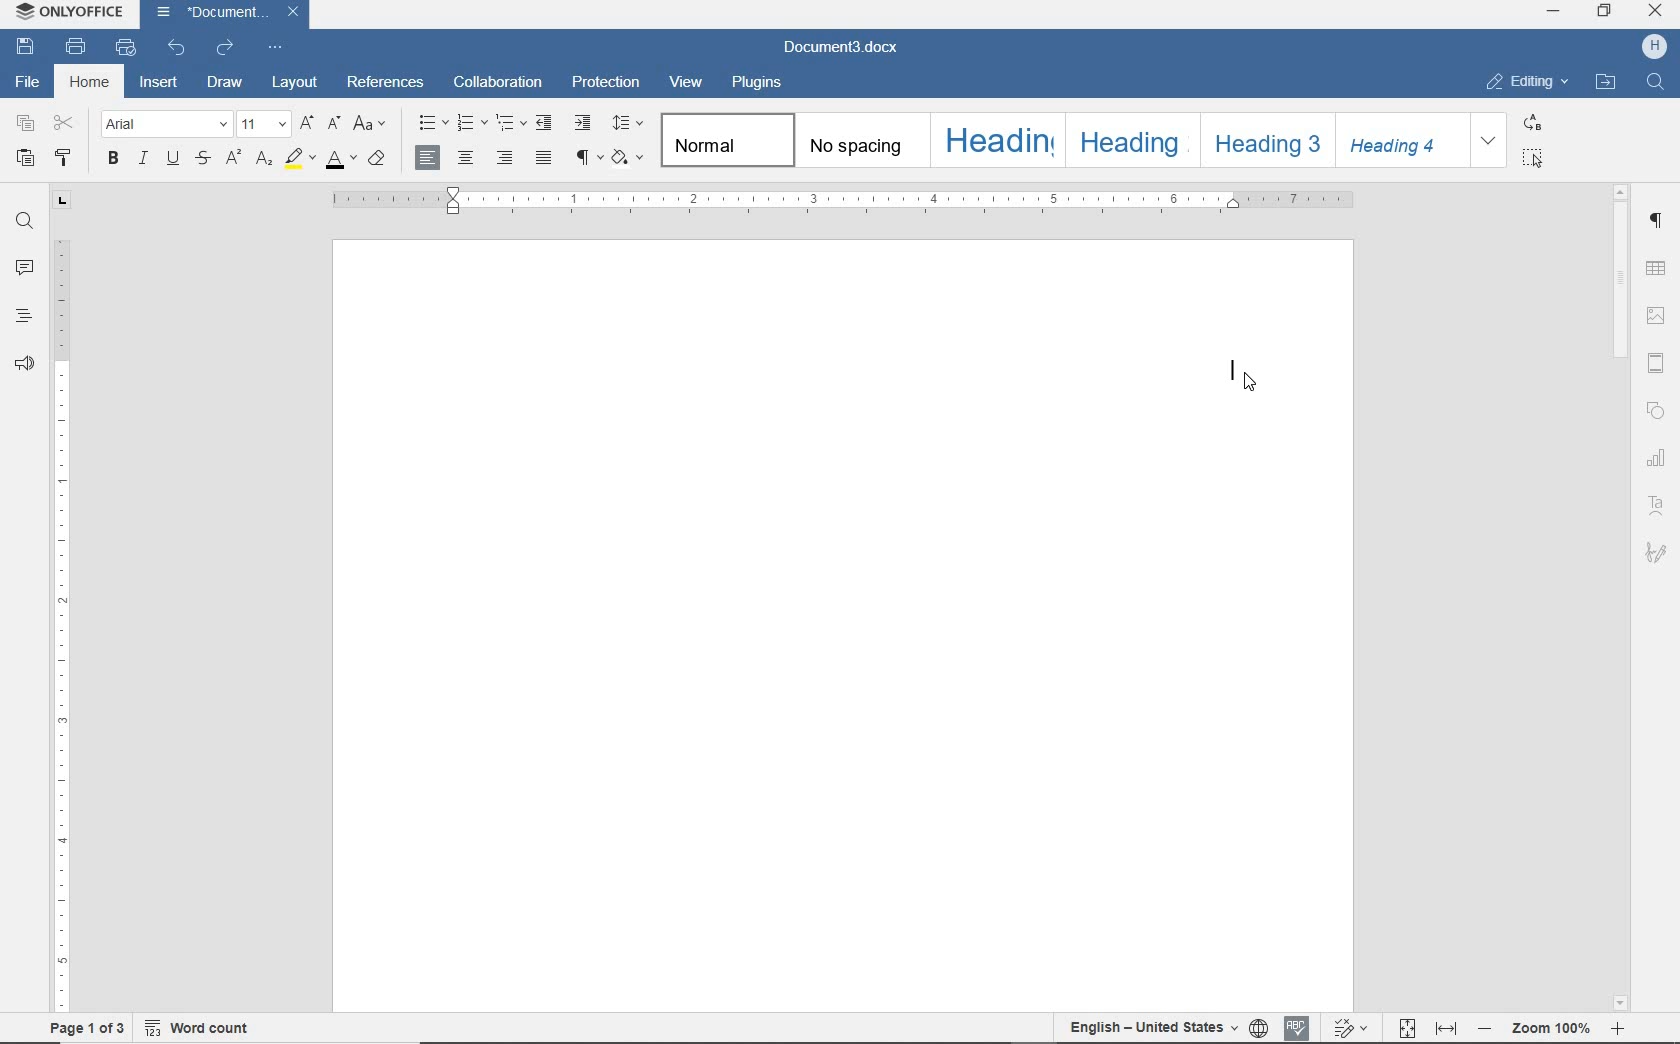 Image resolution: width=1680 pixels, height=1044 pixels. I want to click on HEADING 4, so click(1404, 140).